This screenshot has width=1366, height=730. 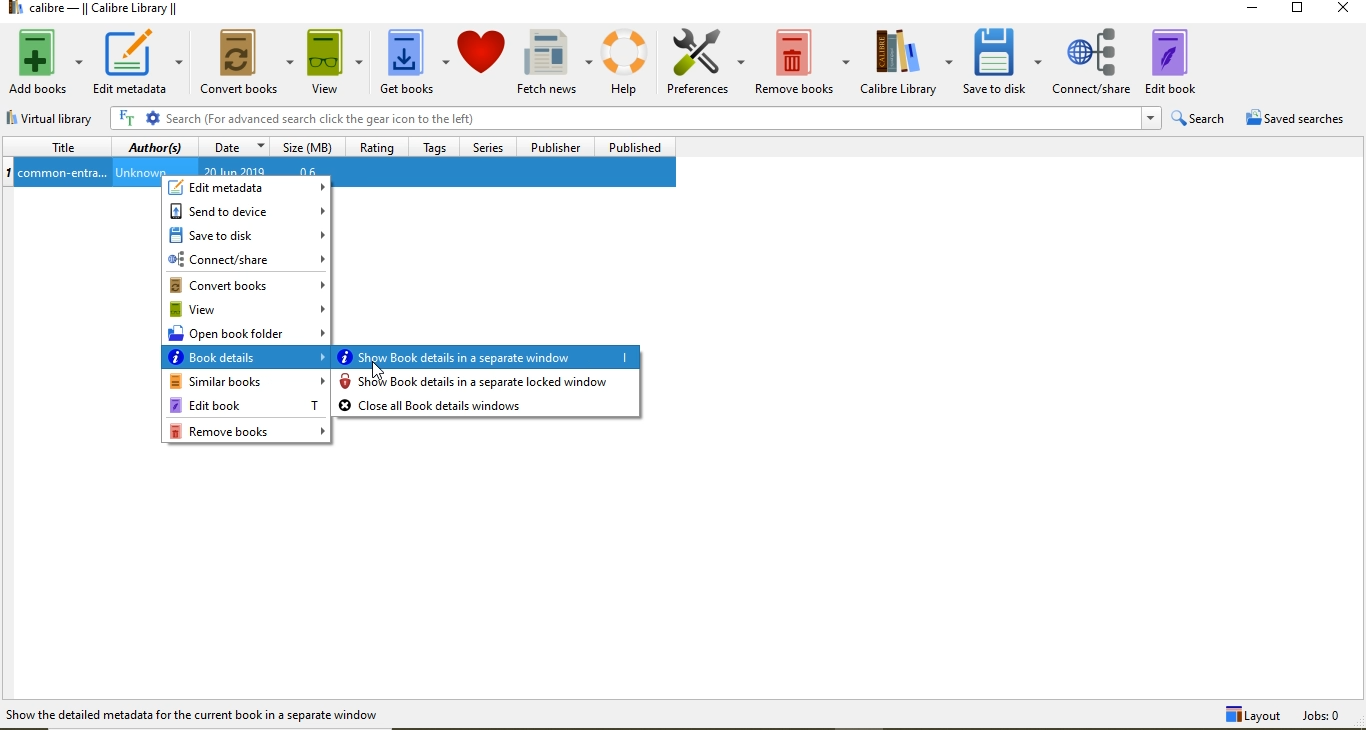 What do you see at coordinates (249, 432) in the screenshot?
I see `remove books` at bounding box center [249, 432].